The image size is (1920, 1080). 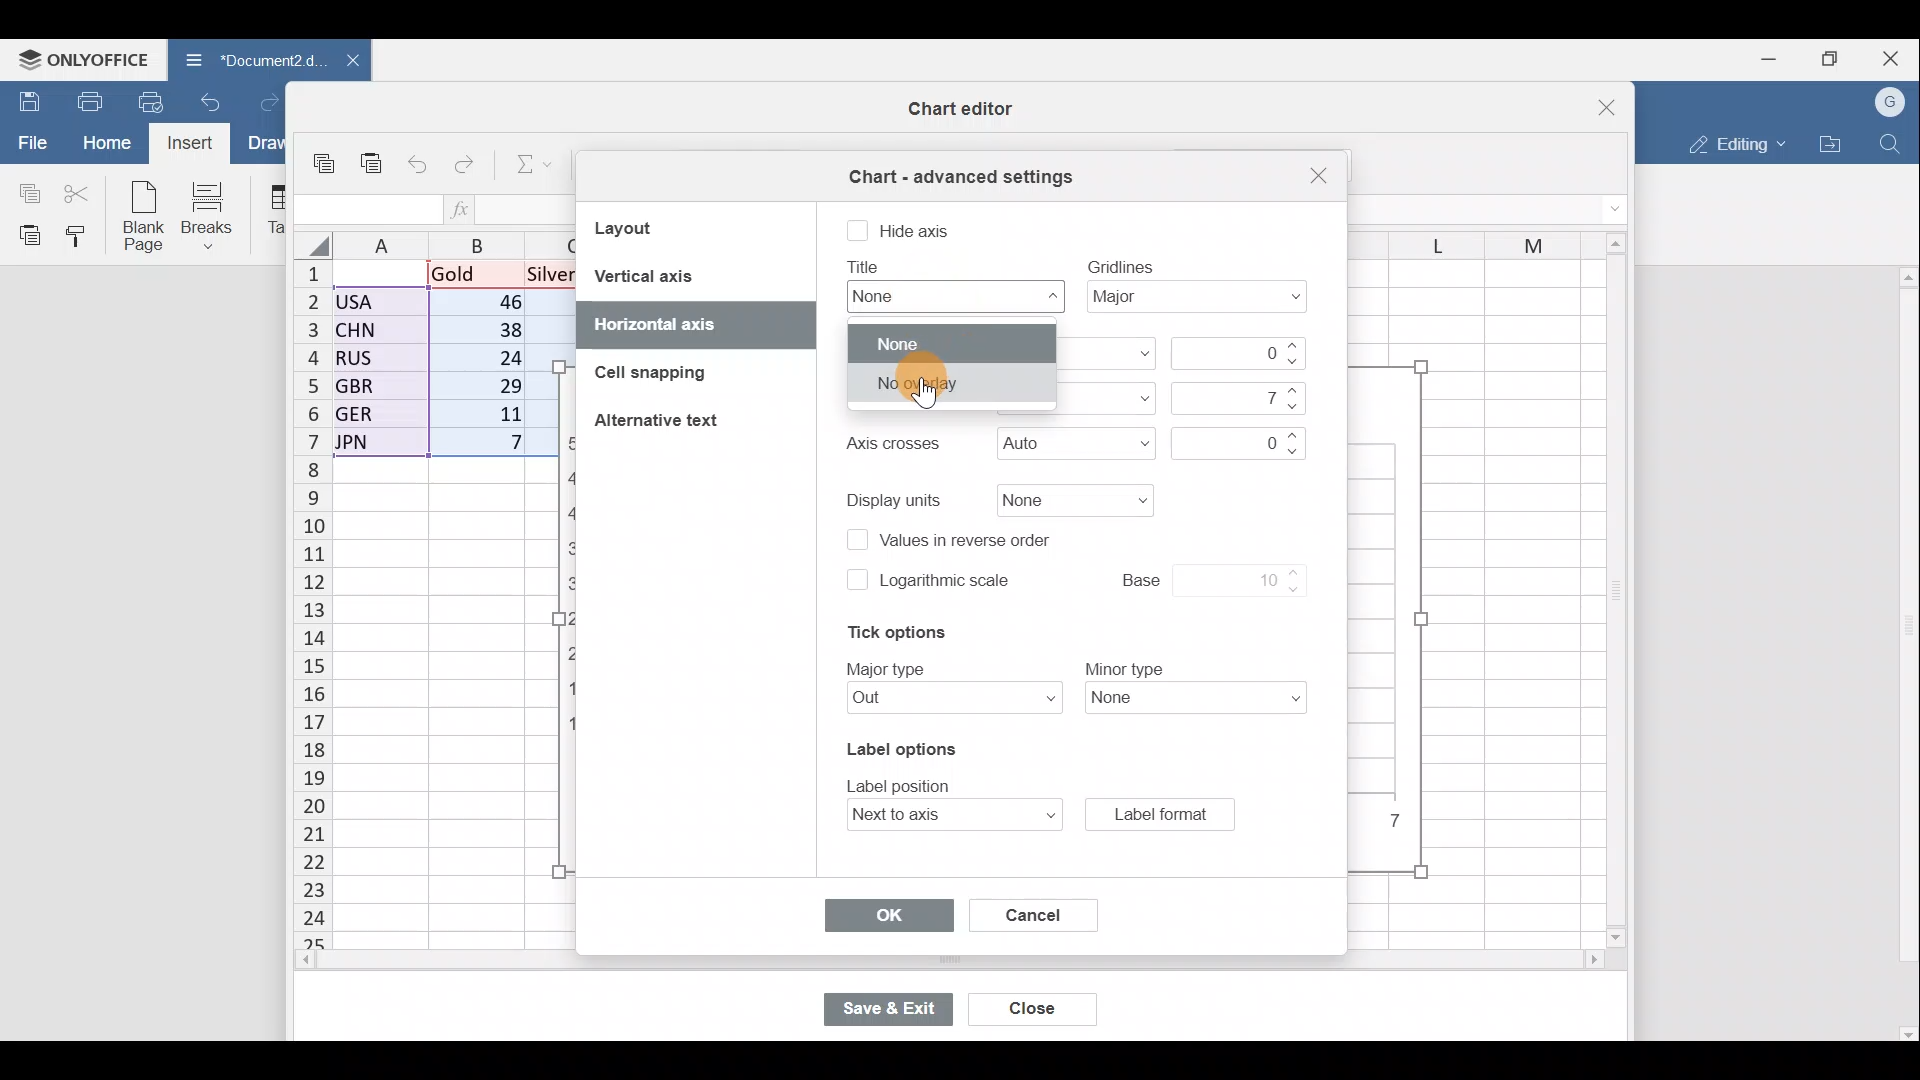 What do you see at coordinates (896, 498) in the screenshot?
I see `text` at bounding box center [896, 498].